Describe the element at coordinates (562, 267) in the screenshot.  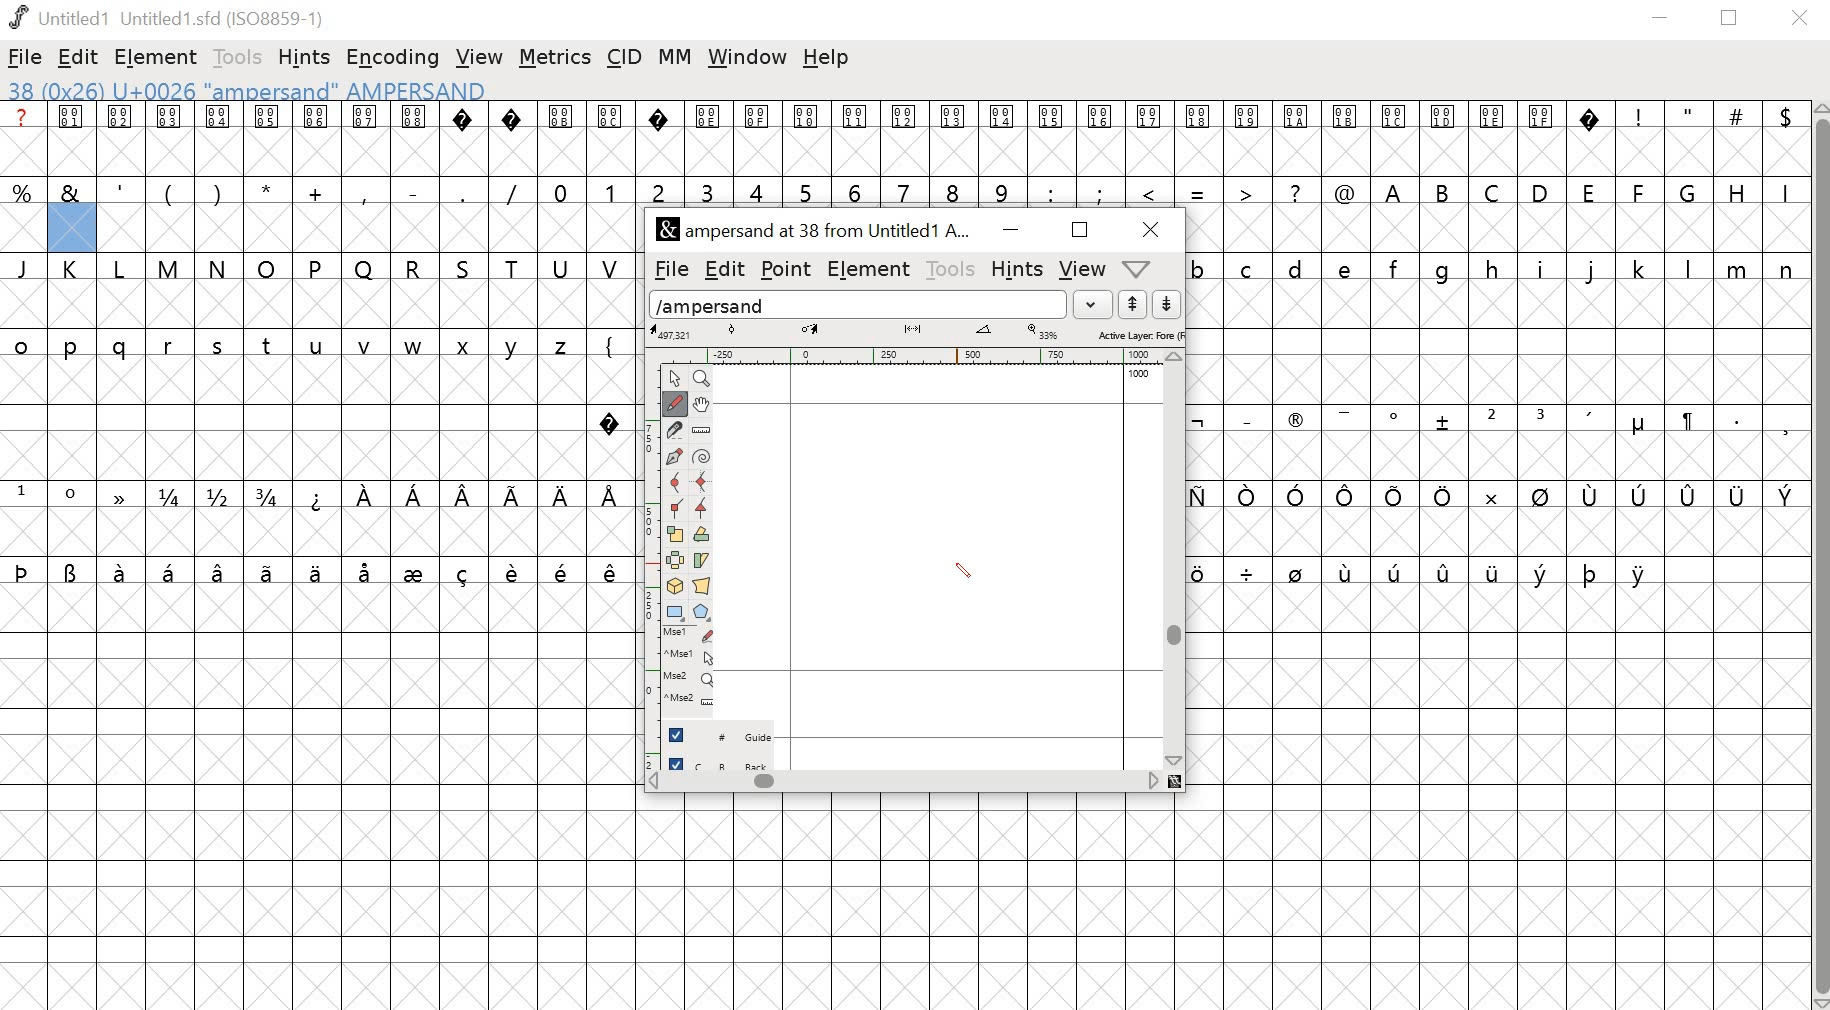
I see `U` at that location.